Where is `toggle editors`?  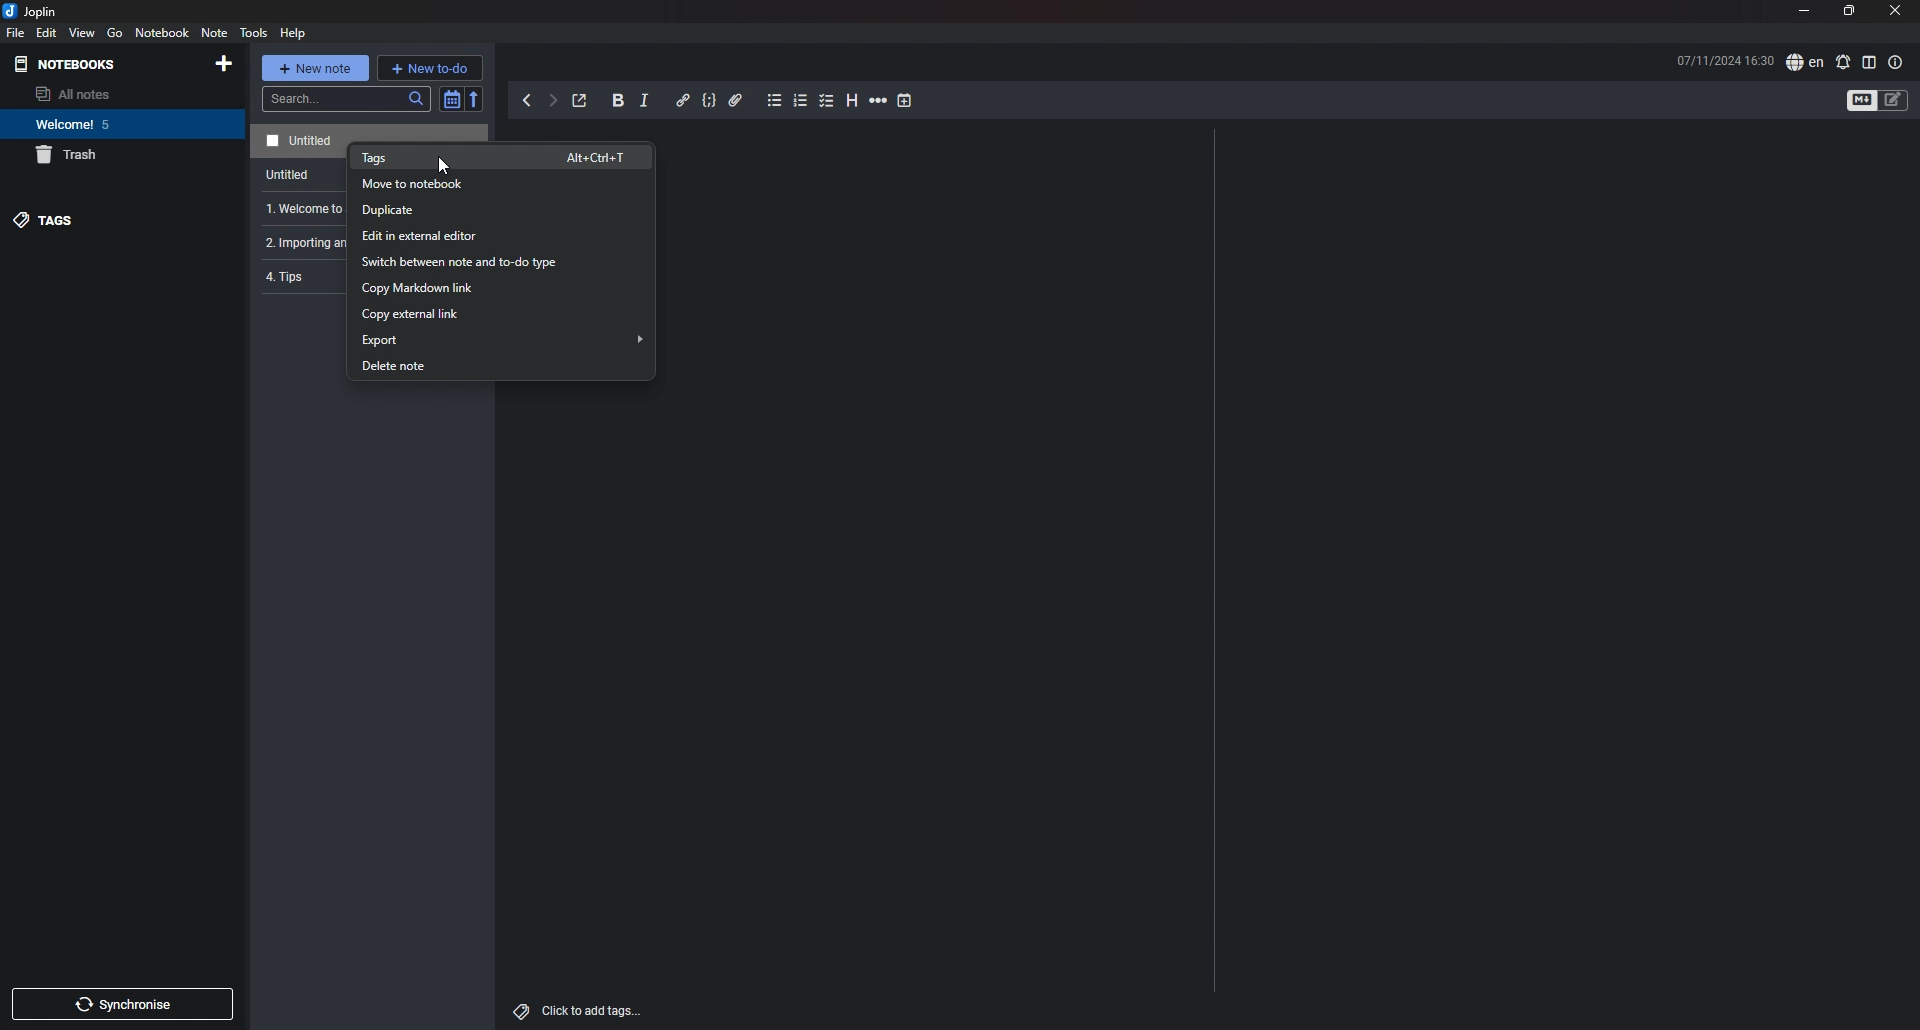 toggle editors is located at coordinates (1894, 100).